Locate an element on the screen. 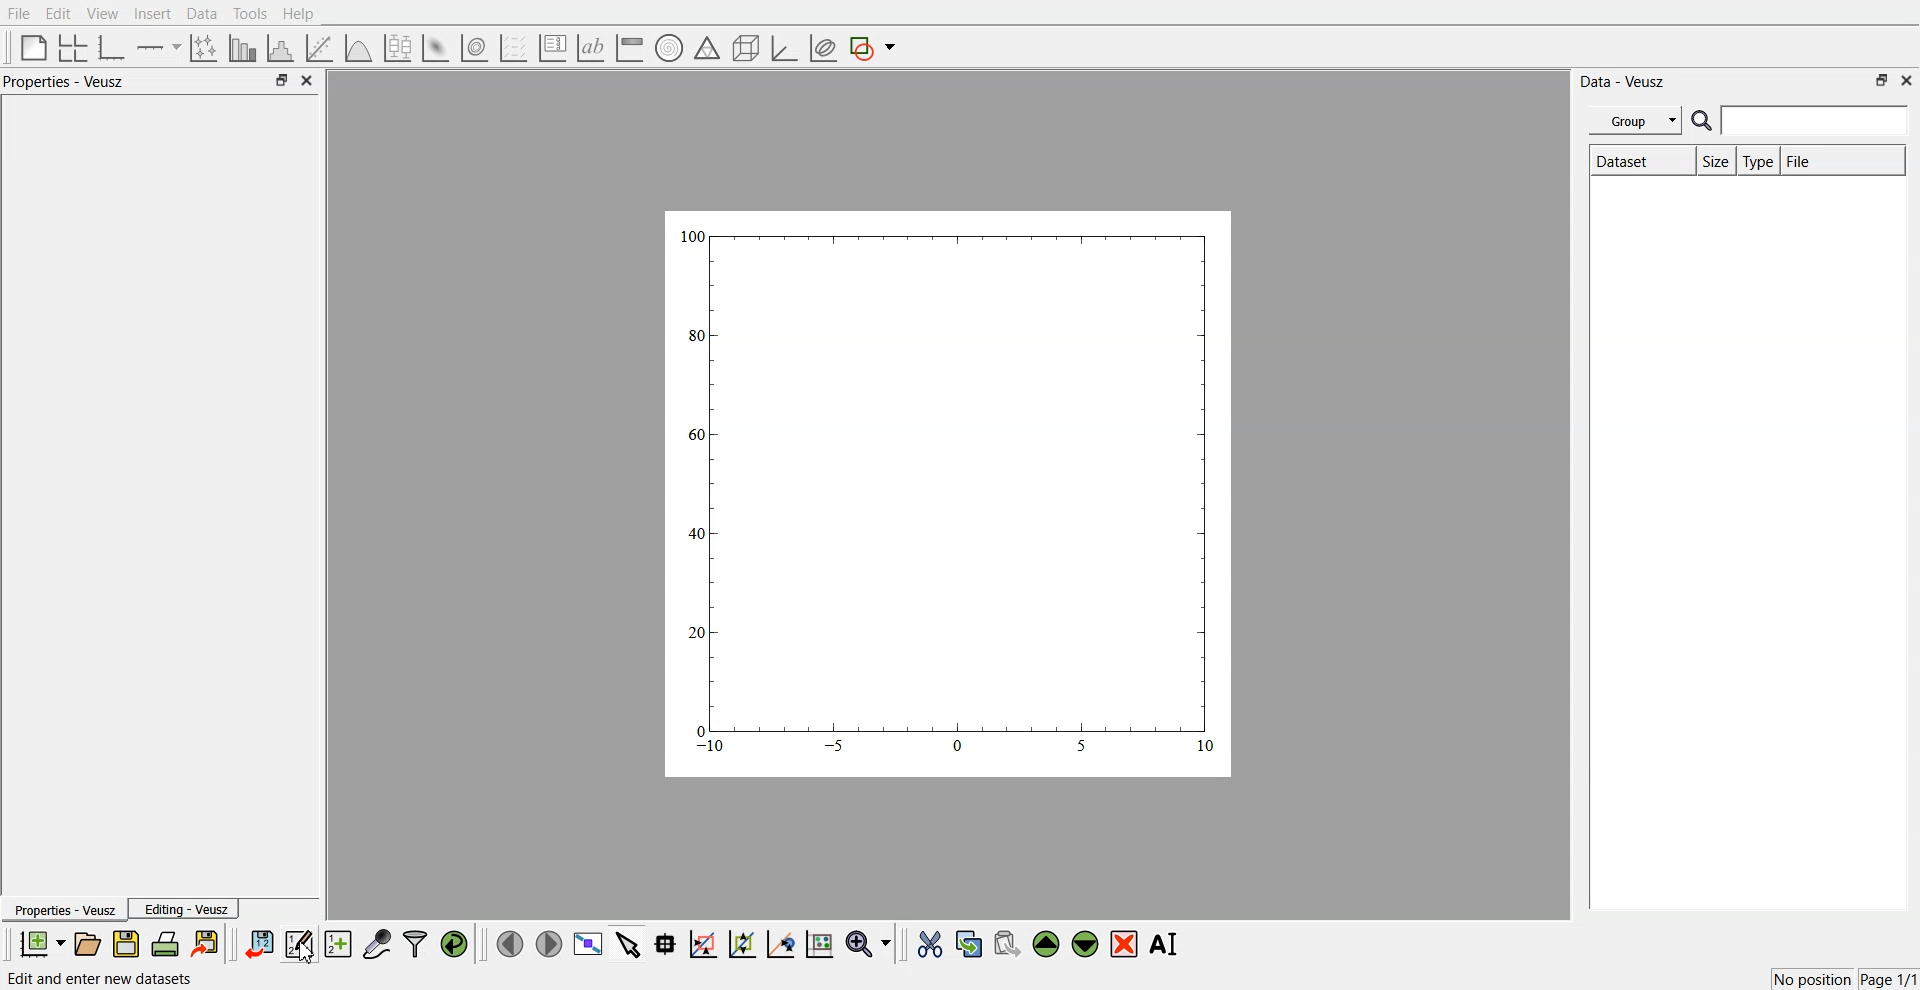 The width and height of the screenshot is (1920, 990). graphs charts is located at coordinates (947, 492).